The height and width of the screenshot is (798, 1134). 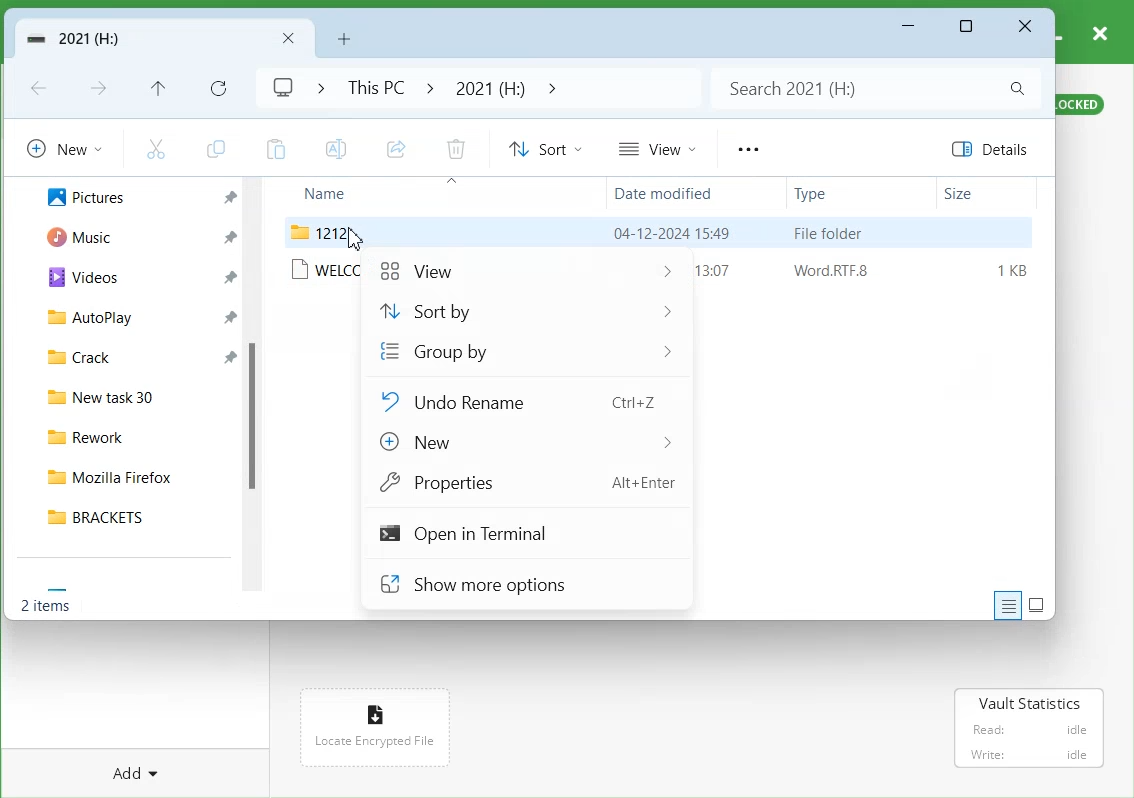 What do you see at coordinates (657, 232) in the screenshot?
I see `File folder` at bounding box center [657, 232].